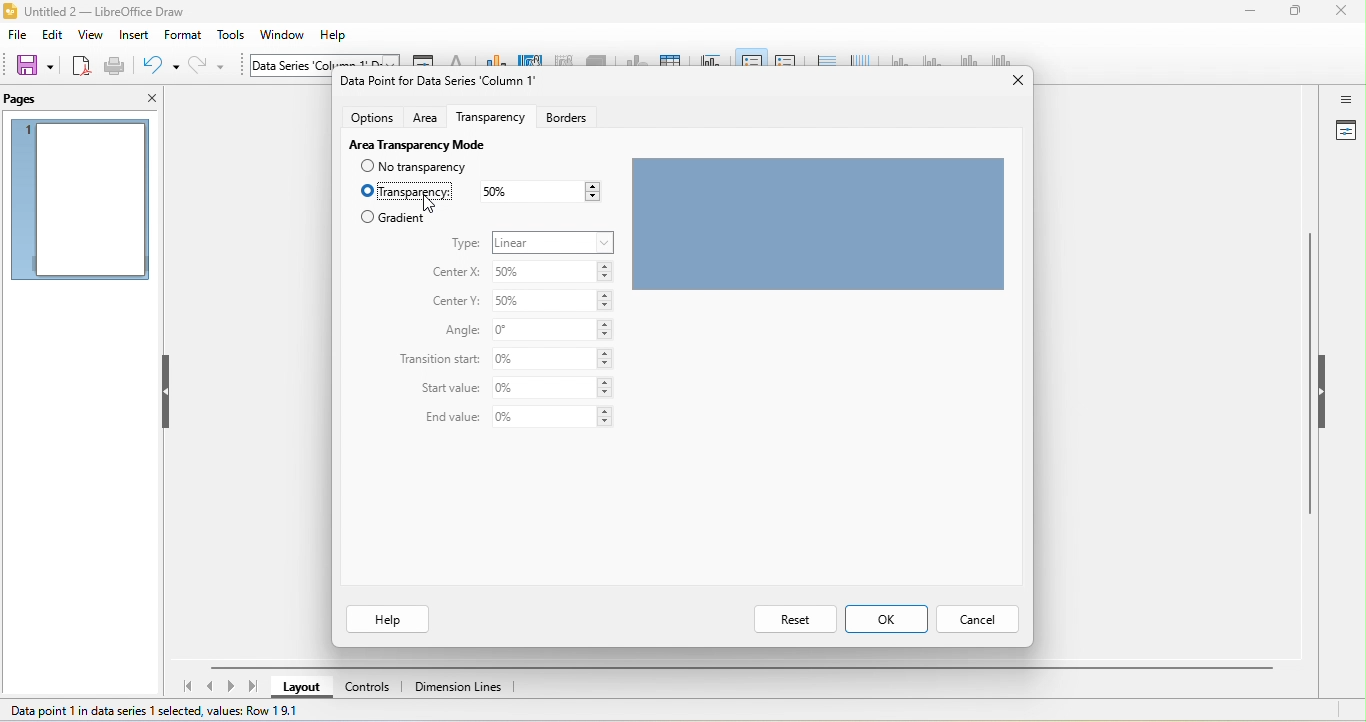  What do you see at coordinates (116, 13) in the screenshot?
I see `untitled 2- libreoffice draw` at bounding box center [116, 13].